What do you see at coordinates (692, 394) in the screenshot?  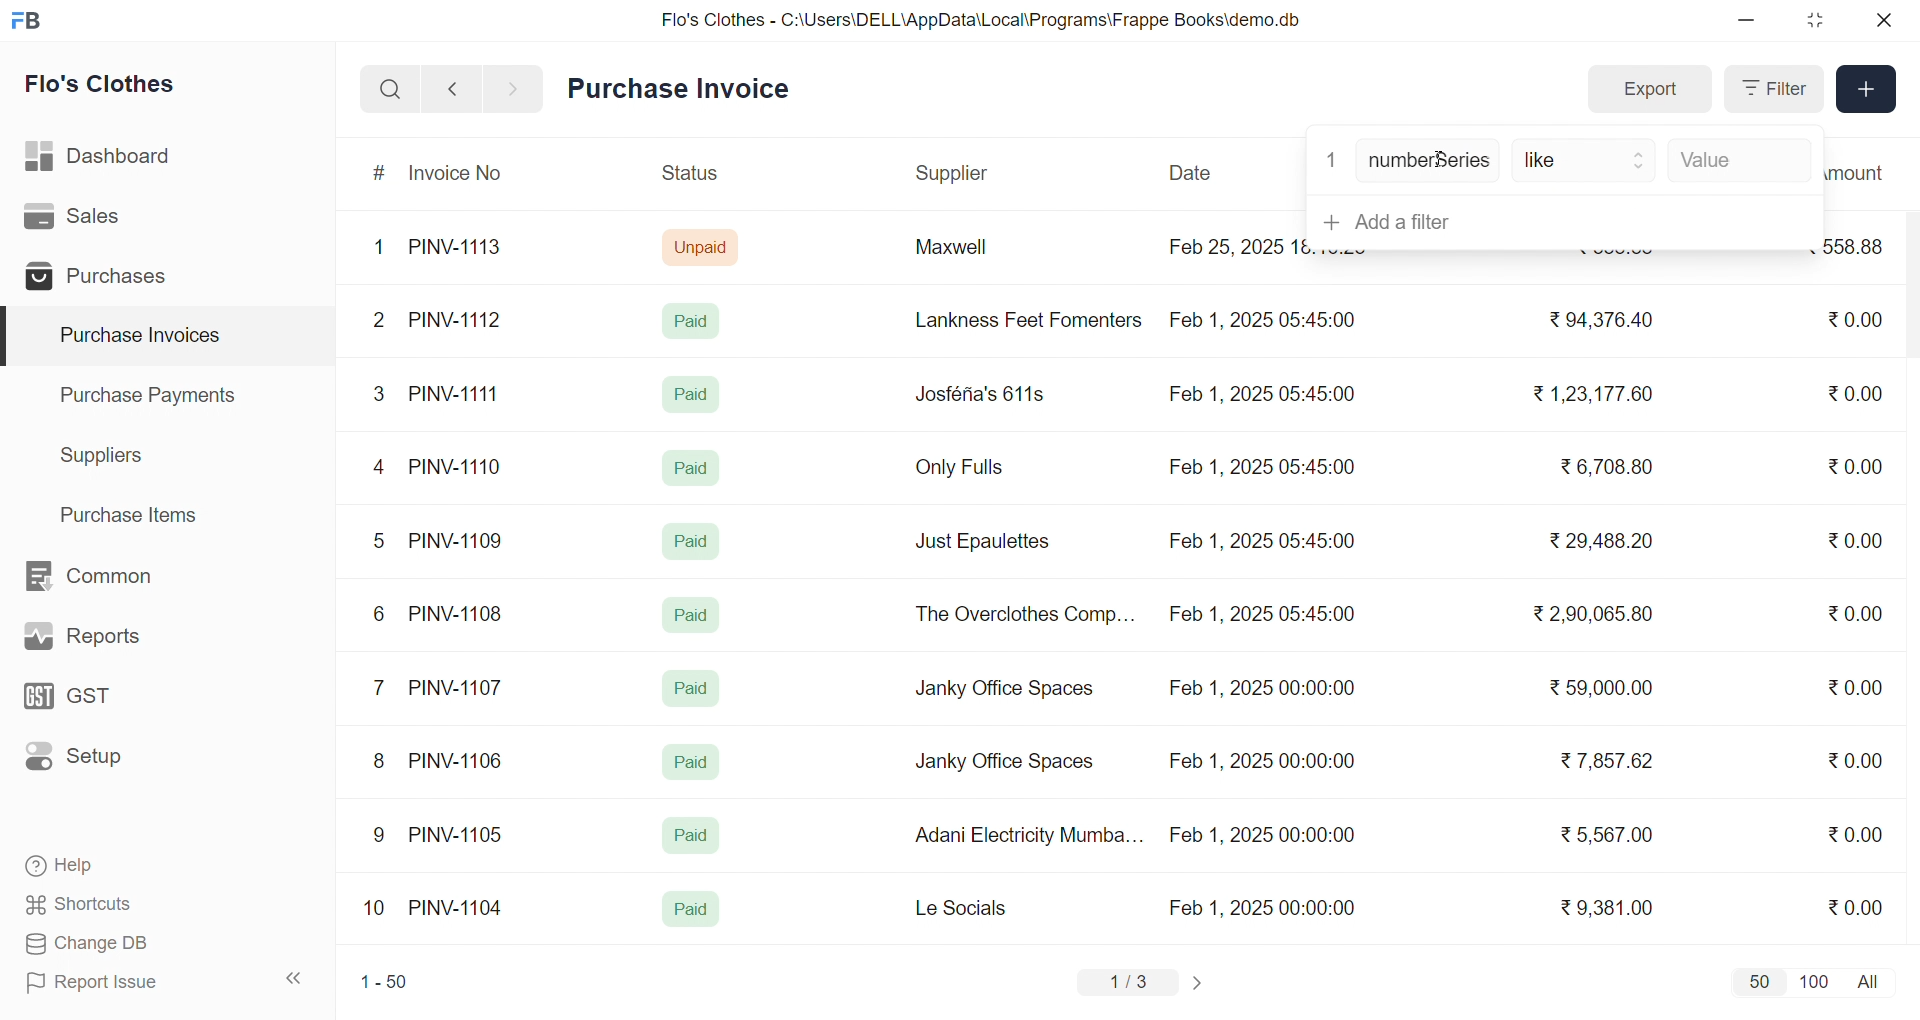 I see `Paid` at bounding box center [692, 394].